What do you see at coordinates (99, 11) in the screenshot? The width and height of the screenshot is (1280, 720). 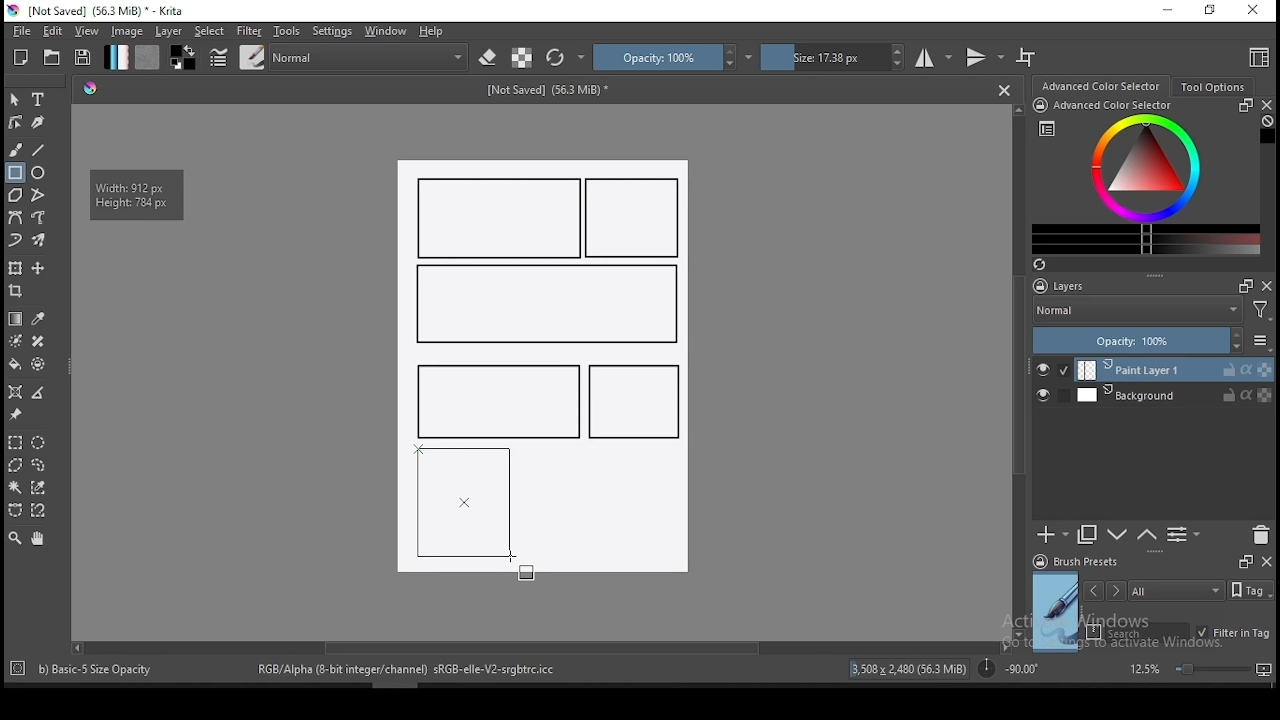 I see `icon and file name` at bounding box center [99, 11].